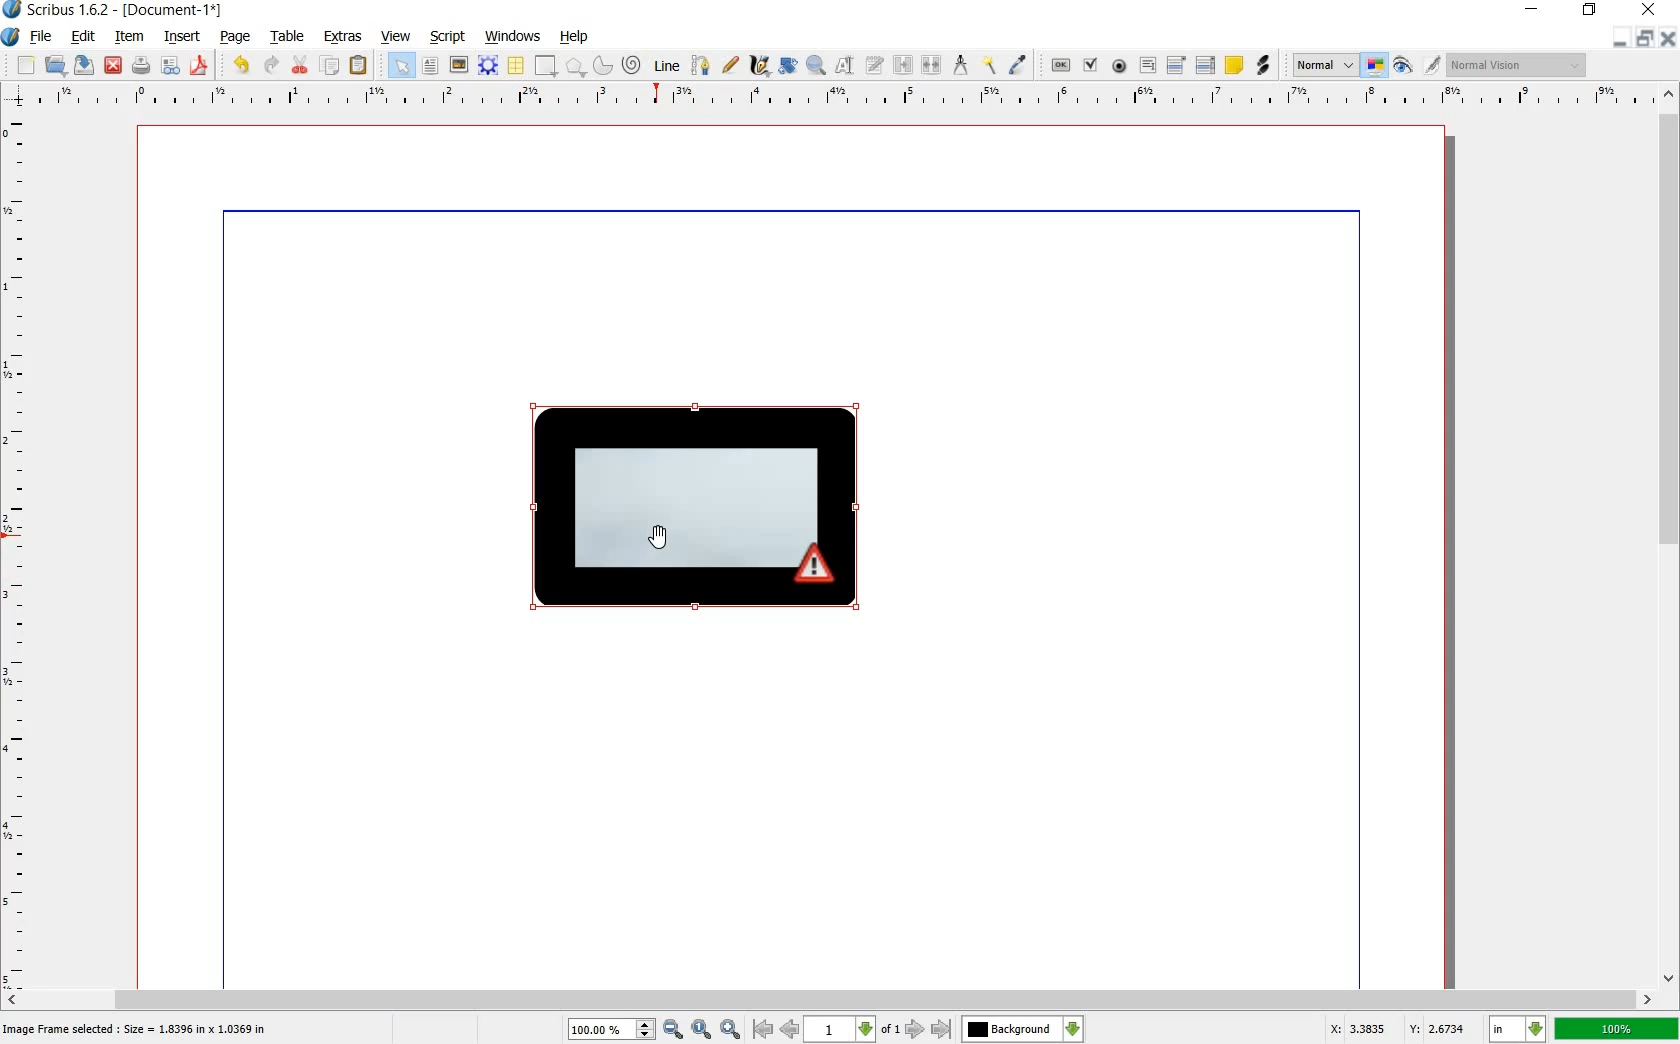  I want to click on pdf text field, so click(1149, 66).